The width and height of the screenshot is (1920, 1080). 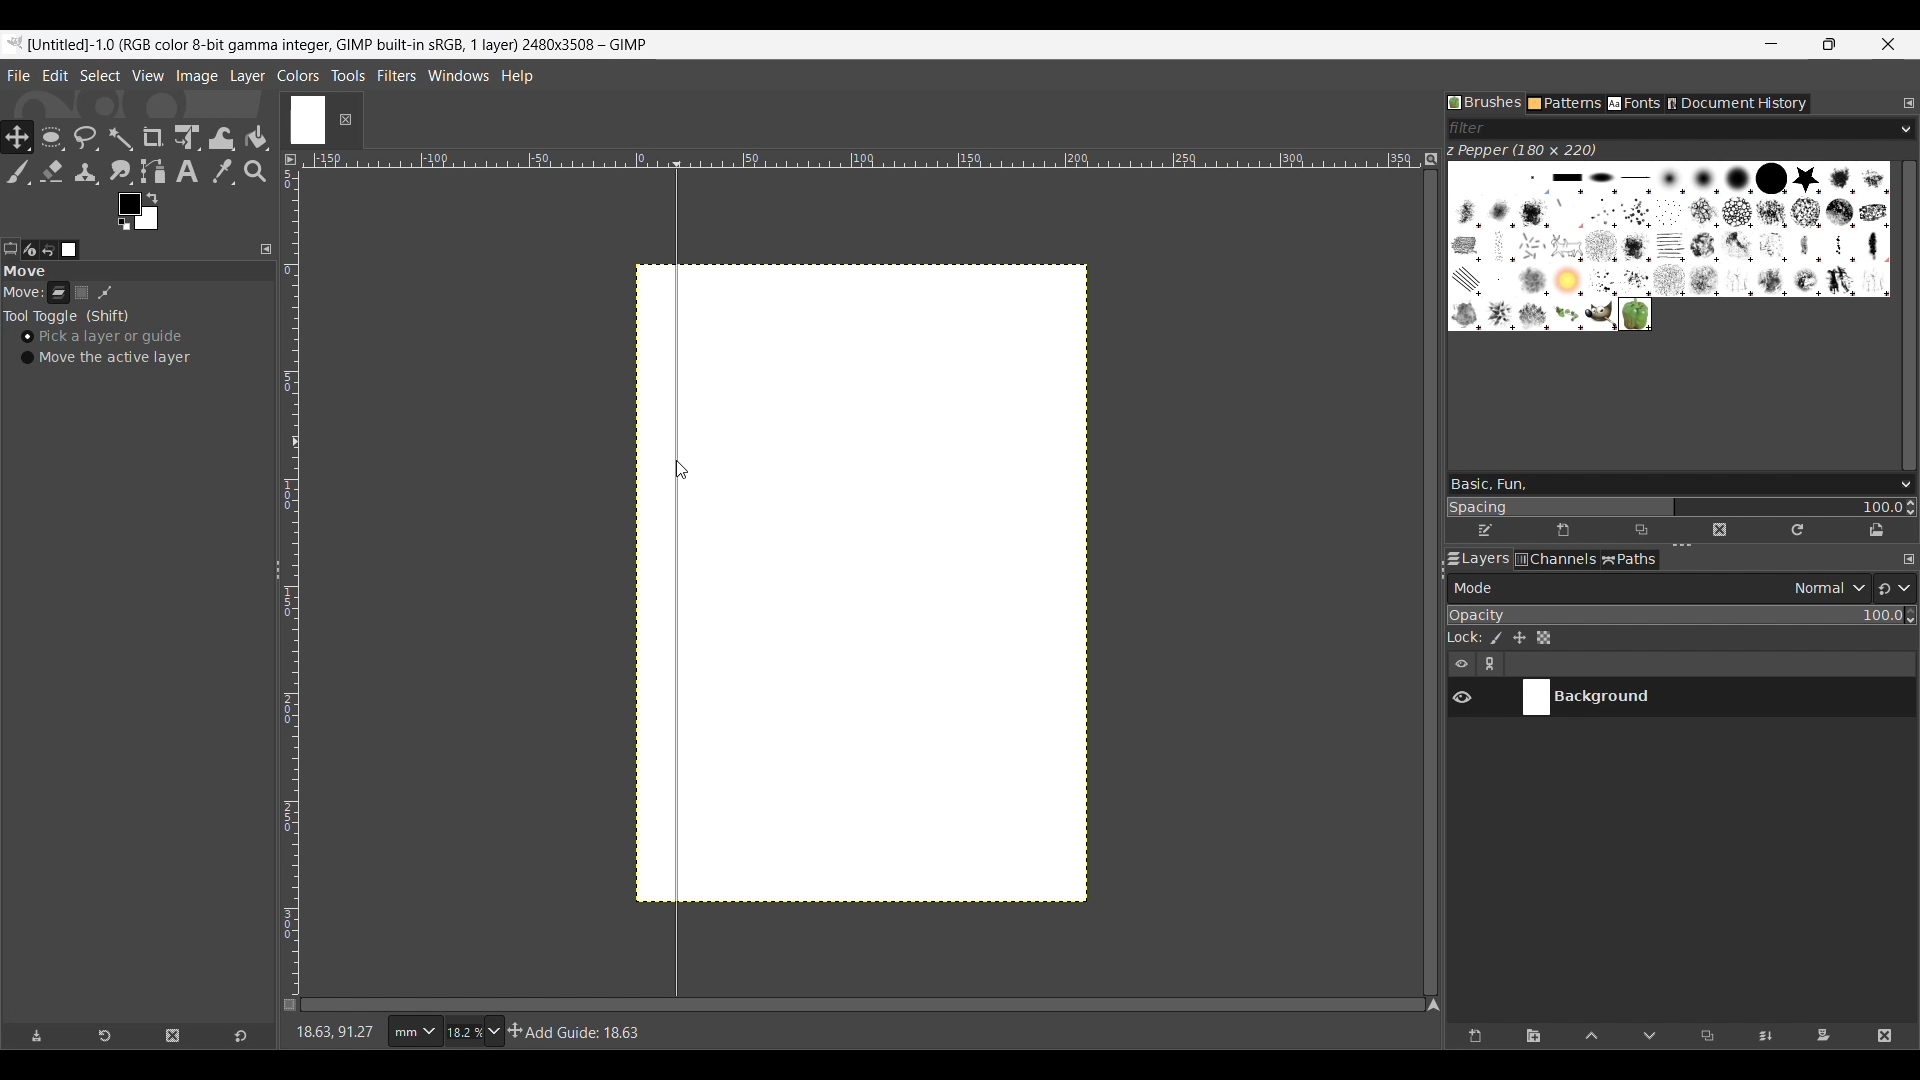 What do you see at coordinates (1658, 588) in the screenshot?
I see `Layer mode options` at bounding box center [1658, 588].